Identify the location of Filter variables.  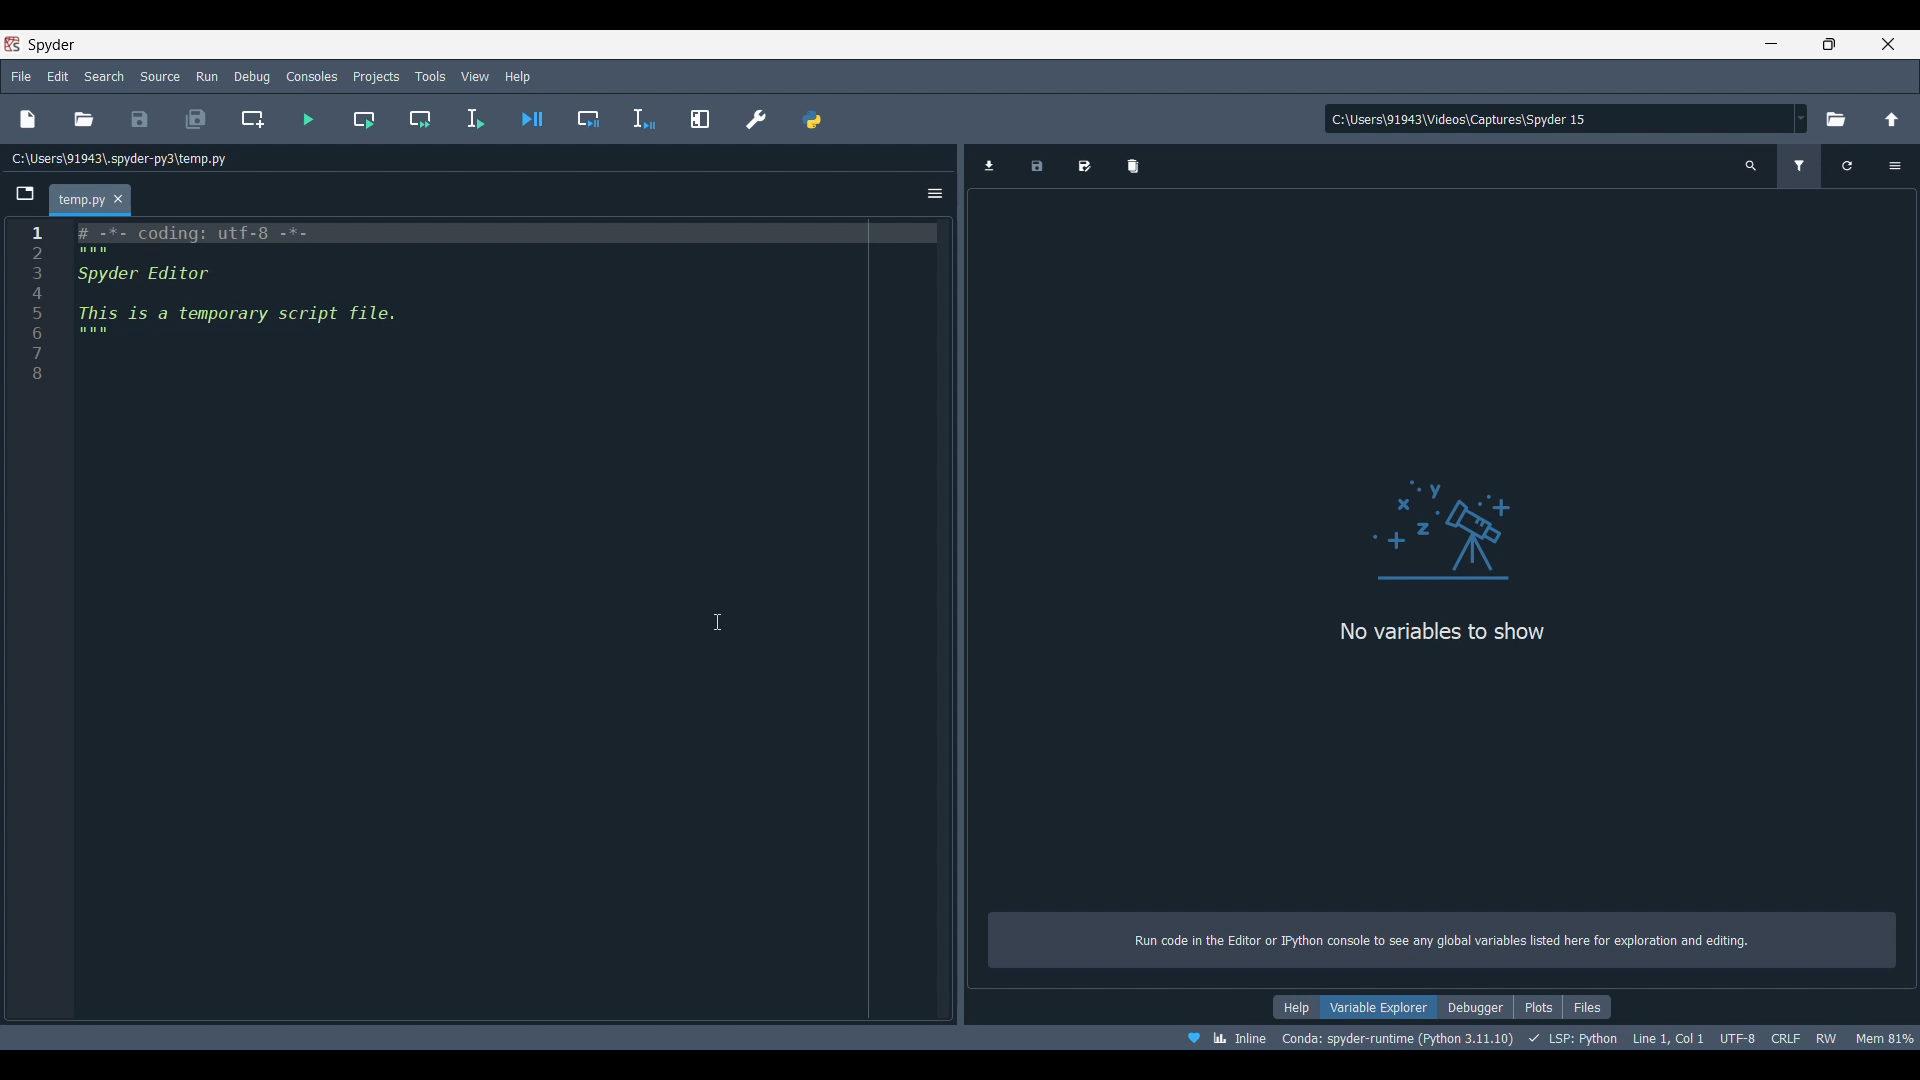
(1798, 166).